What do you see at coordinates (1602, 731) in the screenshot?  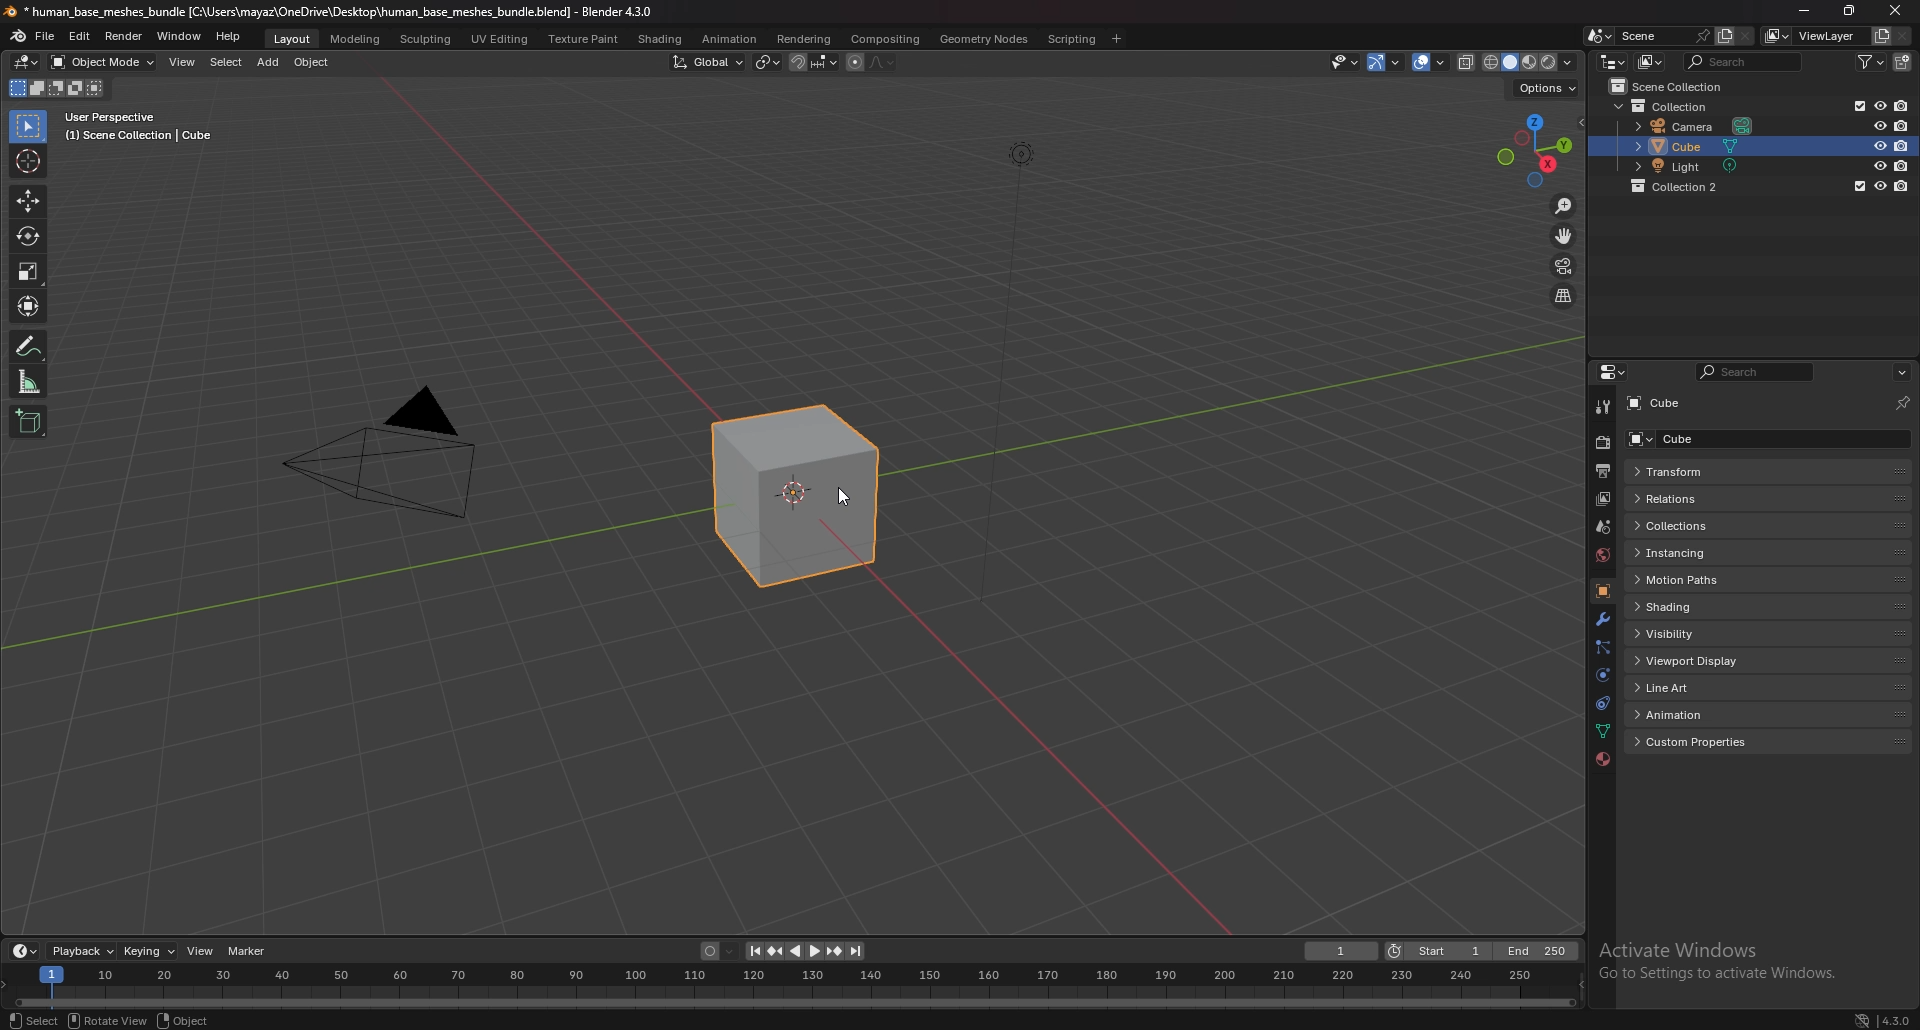 I see `data` at bounding box center [1602, 731].